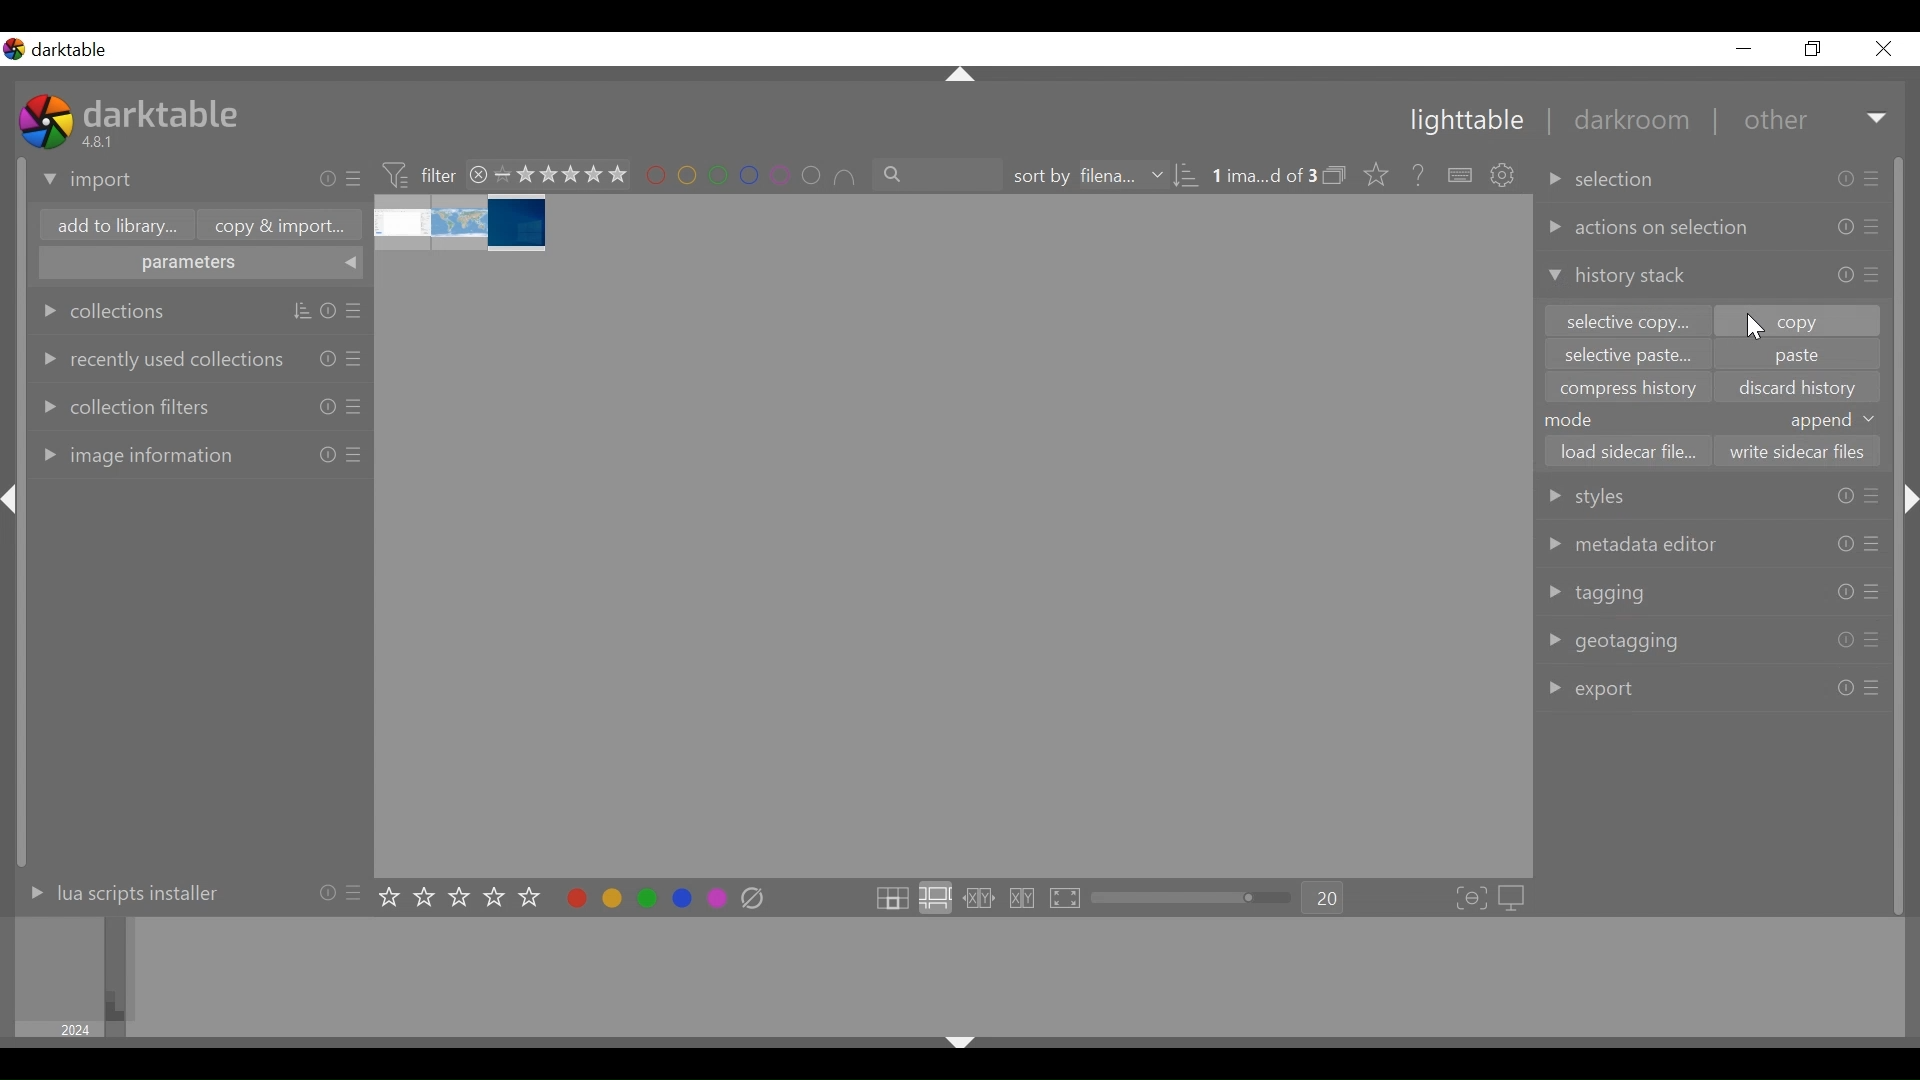 Image resolution: width=1920 pixels, height=1080 pixels. What do you see at coordinates (1412, 176) in the screenshot?
I see `help` at bounding box center [1412, 176].